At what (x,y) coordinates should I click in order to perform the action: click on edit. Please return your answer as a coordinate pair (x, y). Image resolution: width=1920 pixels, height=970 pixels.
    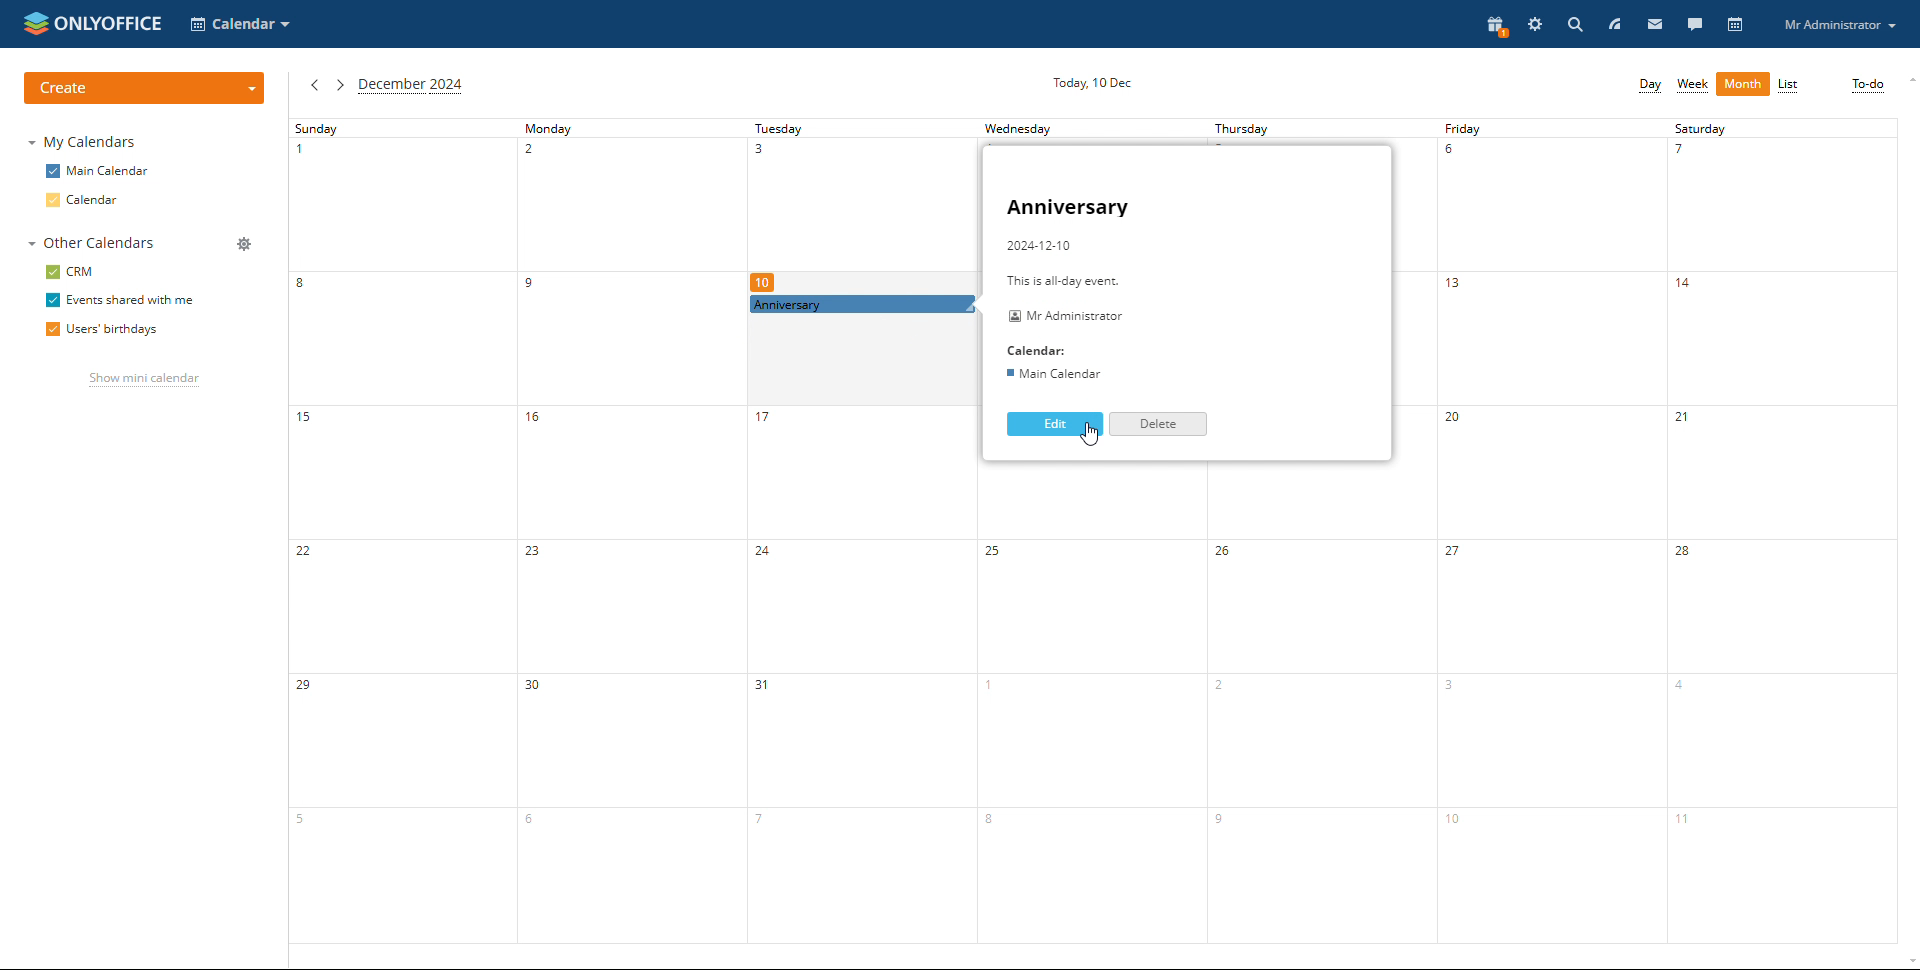
    Looking at the image, I should click on (1055, 424).